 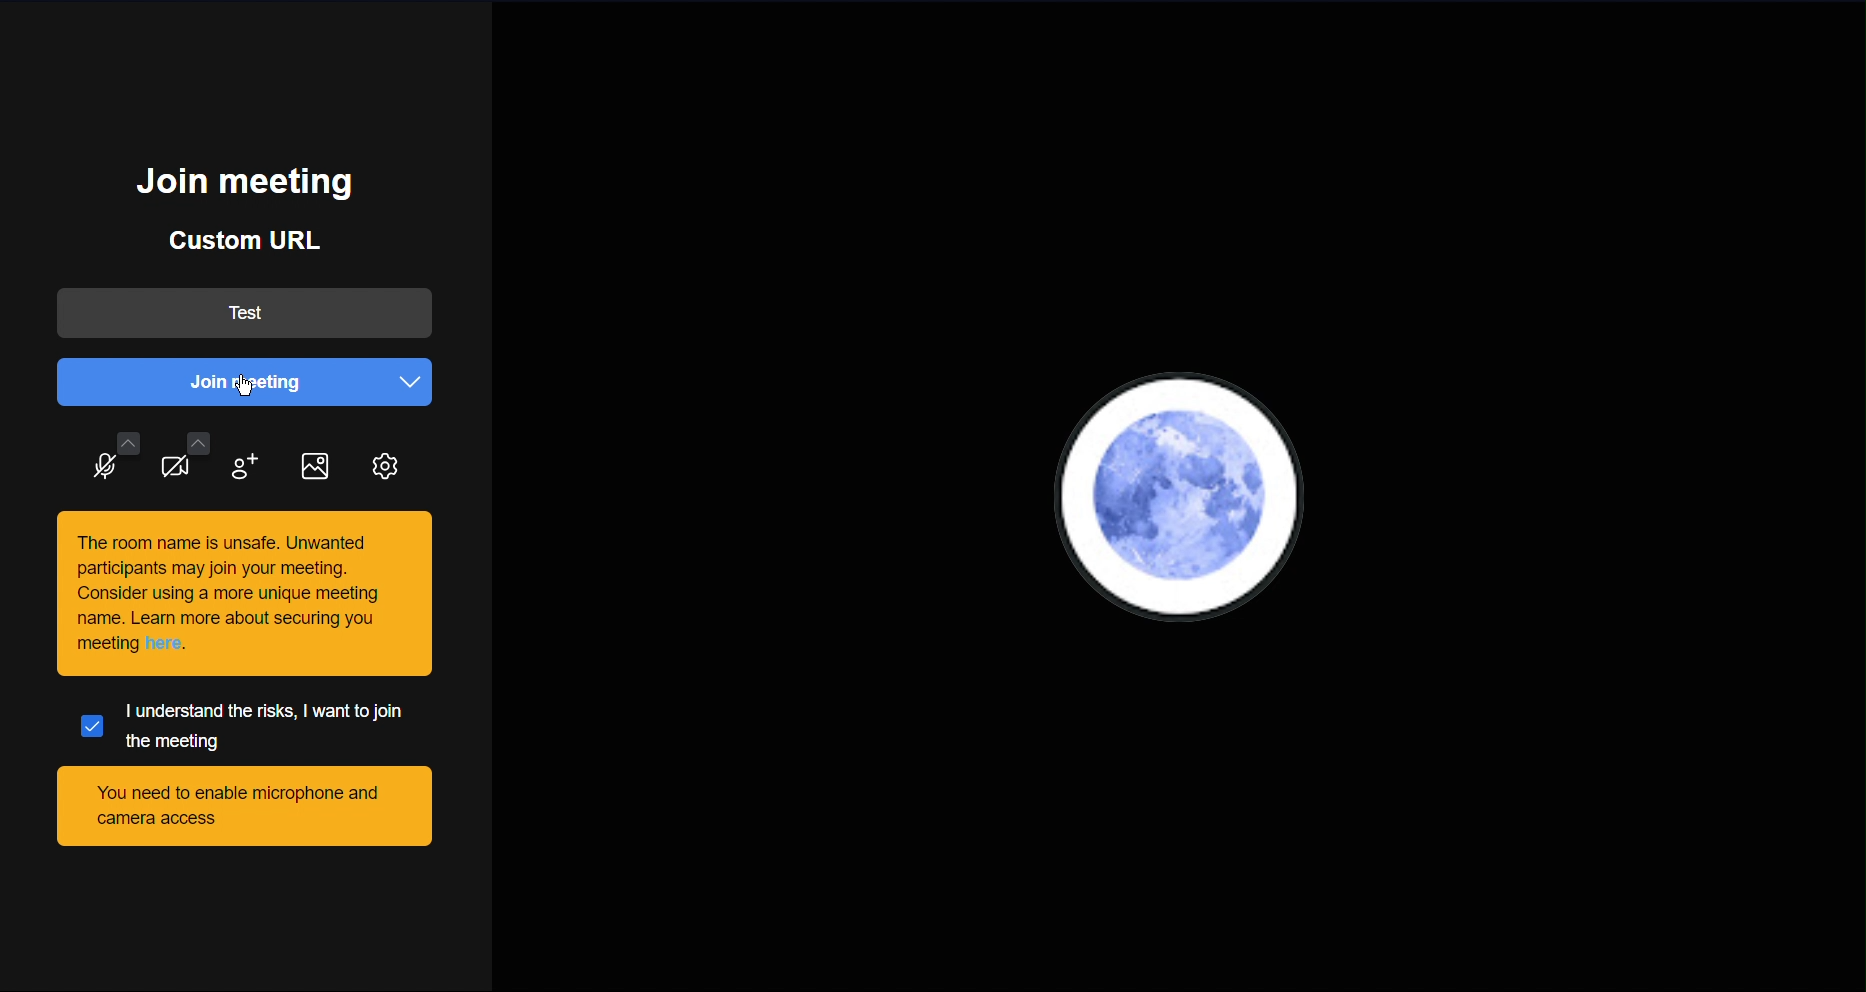 I want to click on I understand the risks, so click(x=268, y=726).